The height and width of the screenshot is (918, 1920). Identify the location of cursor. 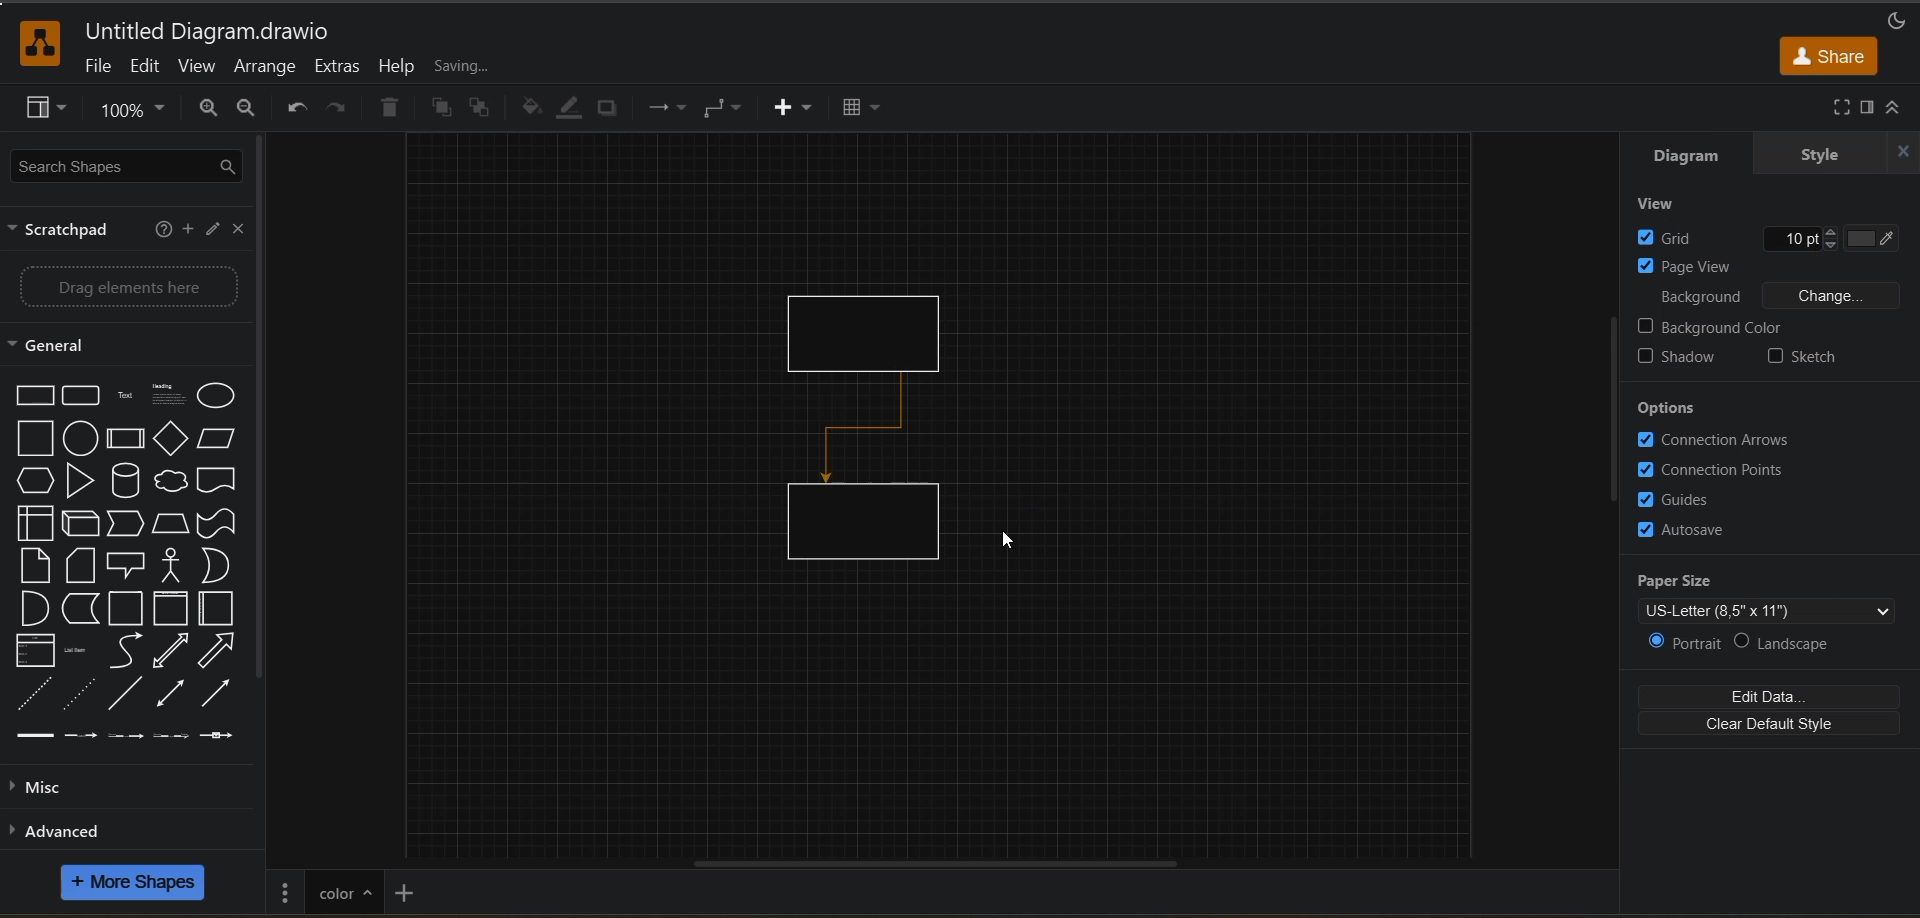
(1014, 542).